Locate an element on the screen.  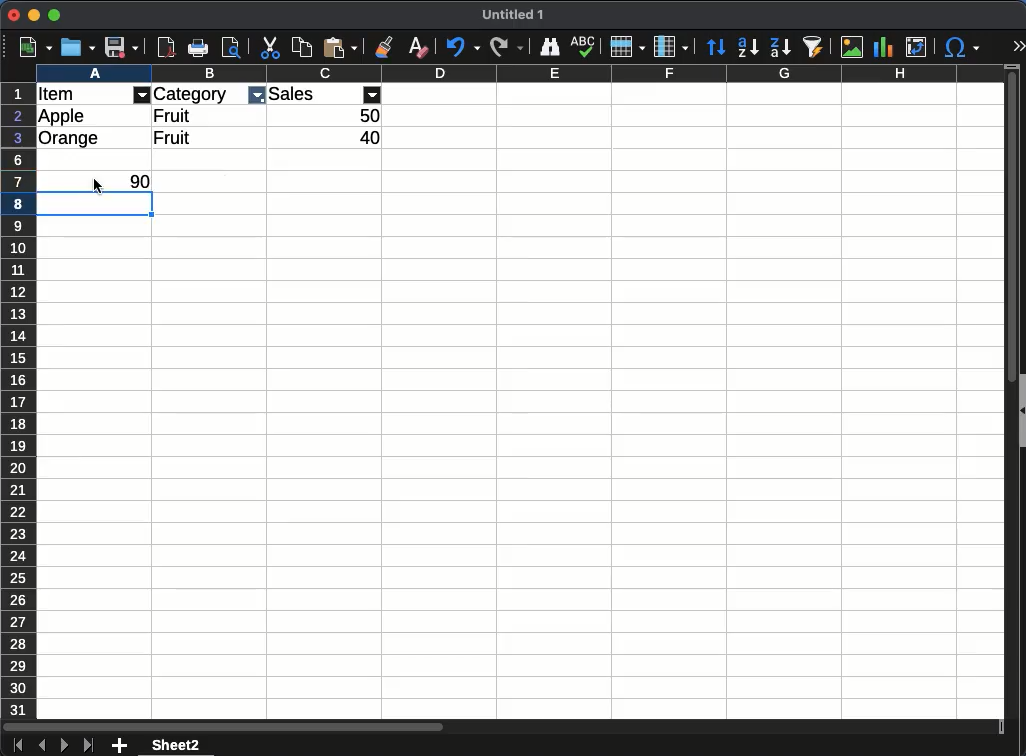
Orange is located at coordinates (70, 139).